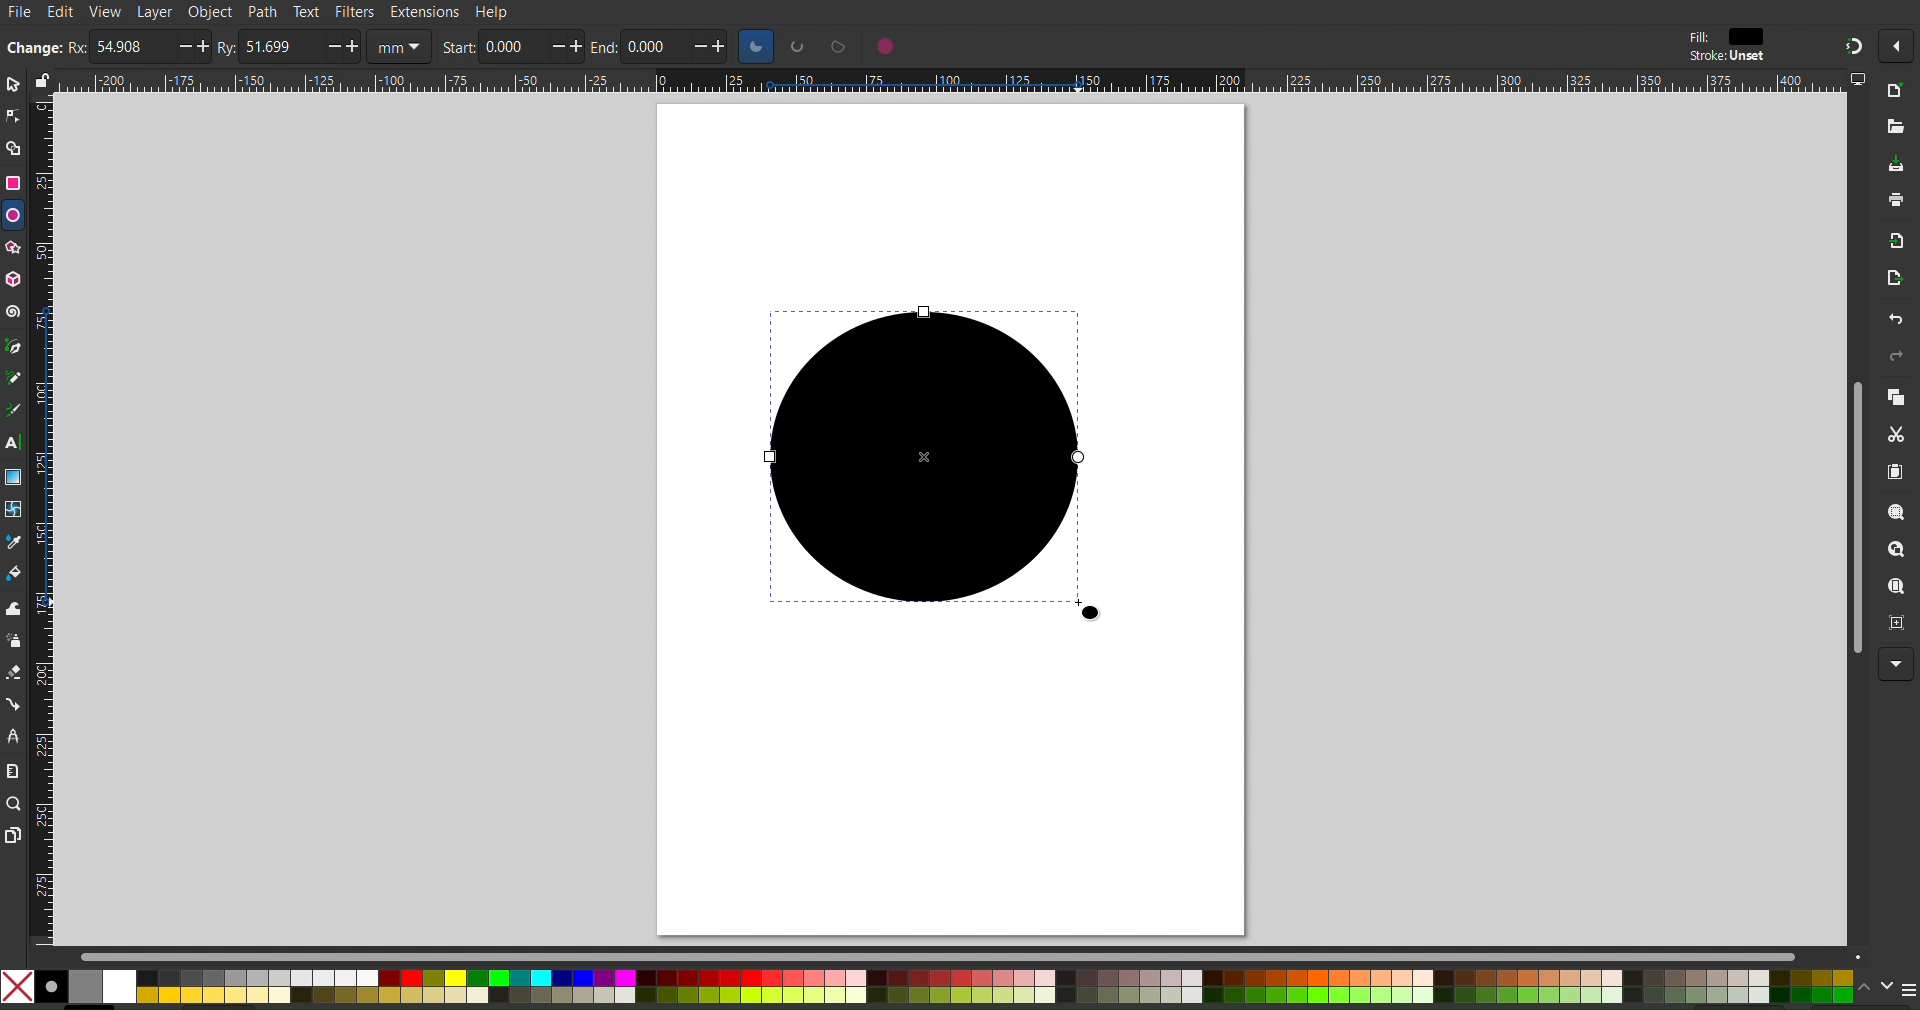 The width and height of the screenshot is (1920, 1010). I want to click on More options, so click(1897, 48).